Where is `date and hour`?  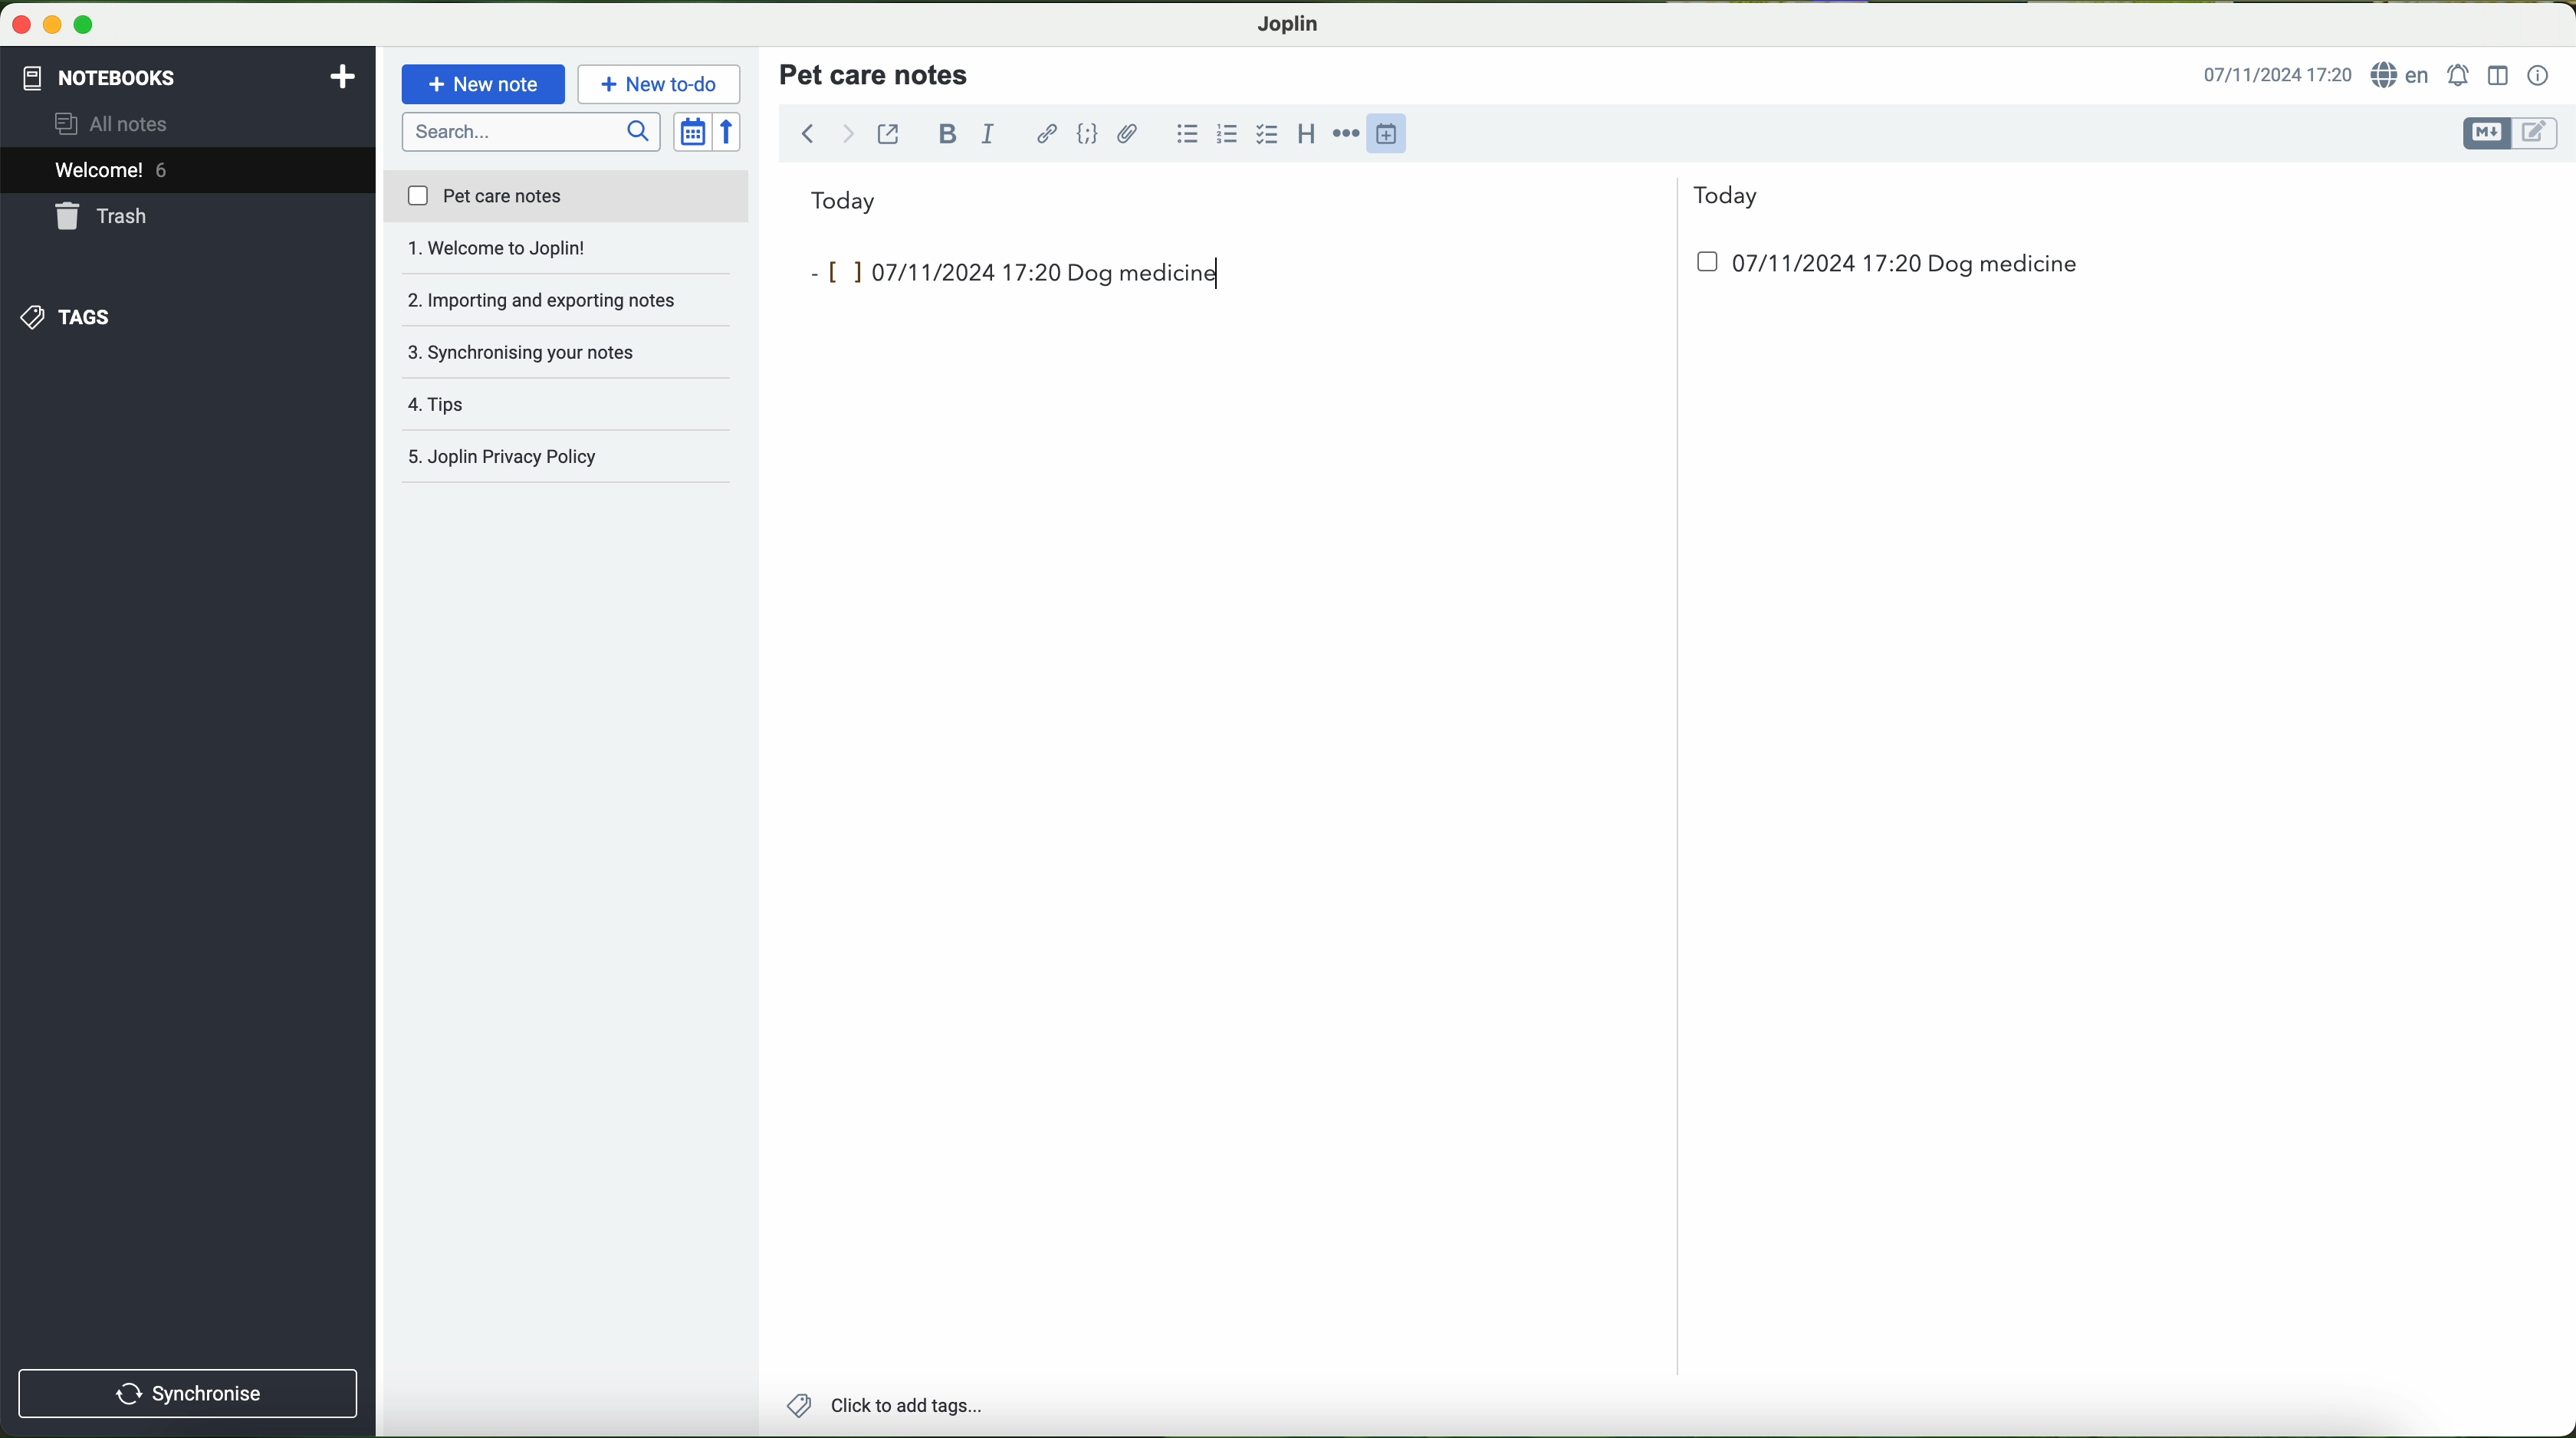
date and hour is located at coordinates (1793, 270).